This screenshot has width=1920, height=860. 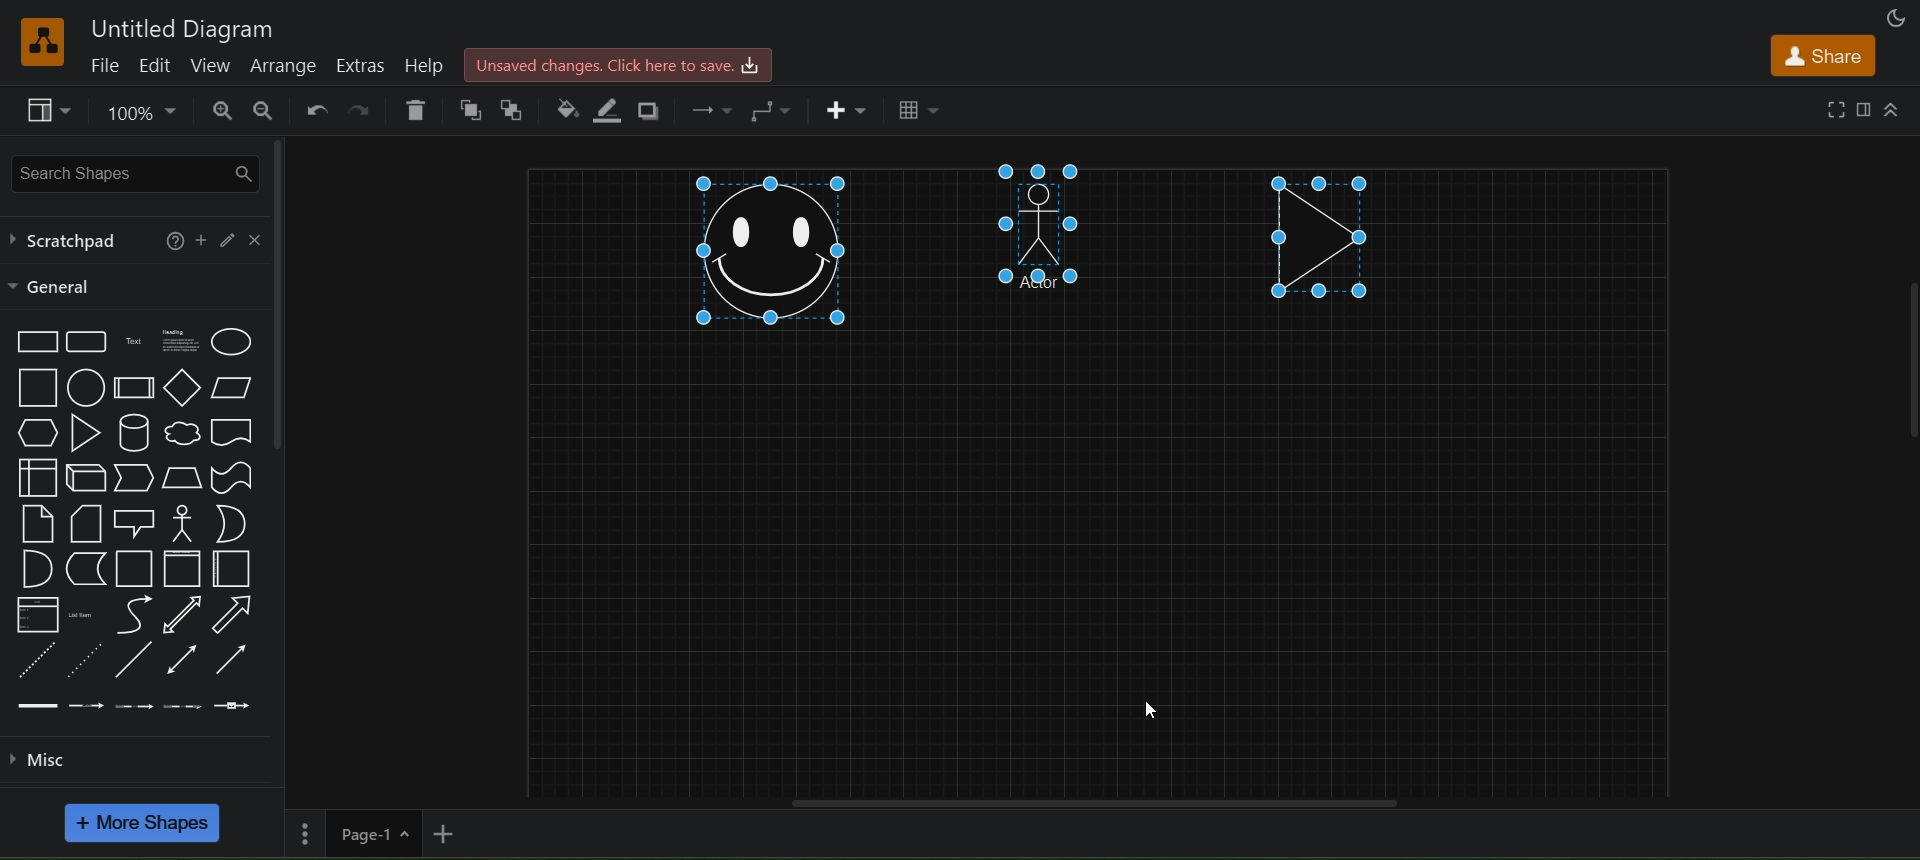 What do you see at coordinates (181, 477) in the screenshot?
I see `trapezoid` at bounding box center [181, 477].